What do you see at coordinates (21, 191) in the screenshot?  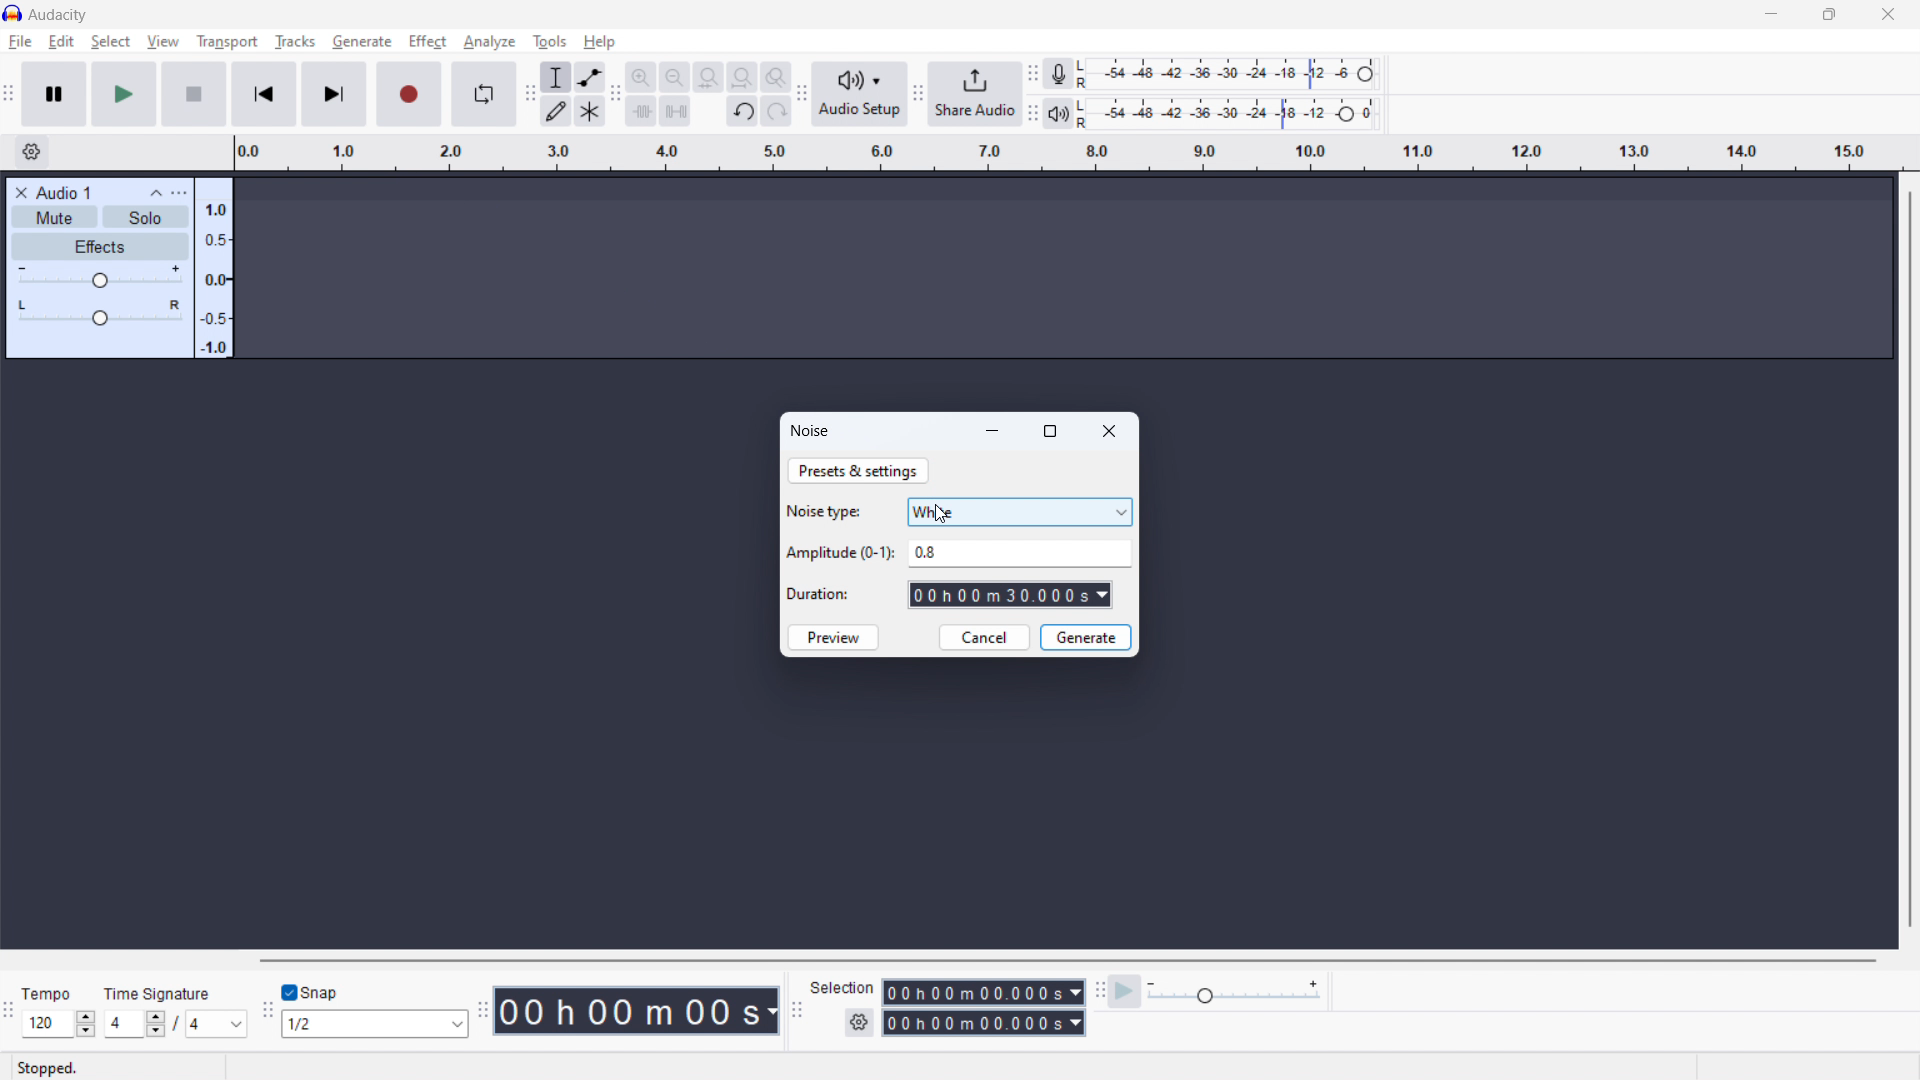 I see `delete track` at bounding box center [21, 191].